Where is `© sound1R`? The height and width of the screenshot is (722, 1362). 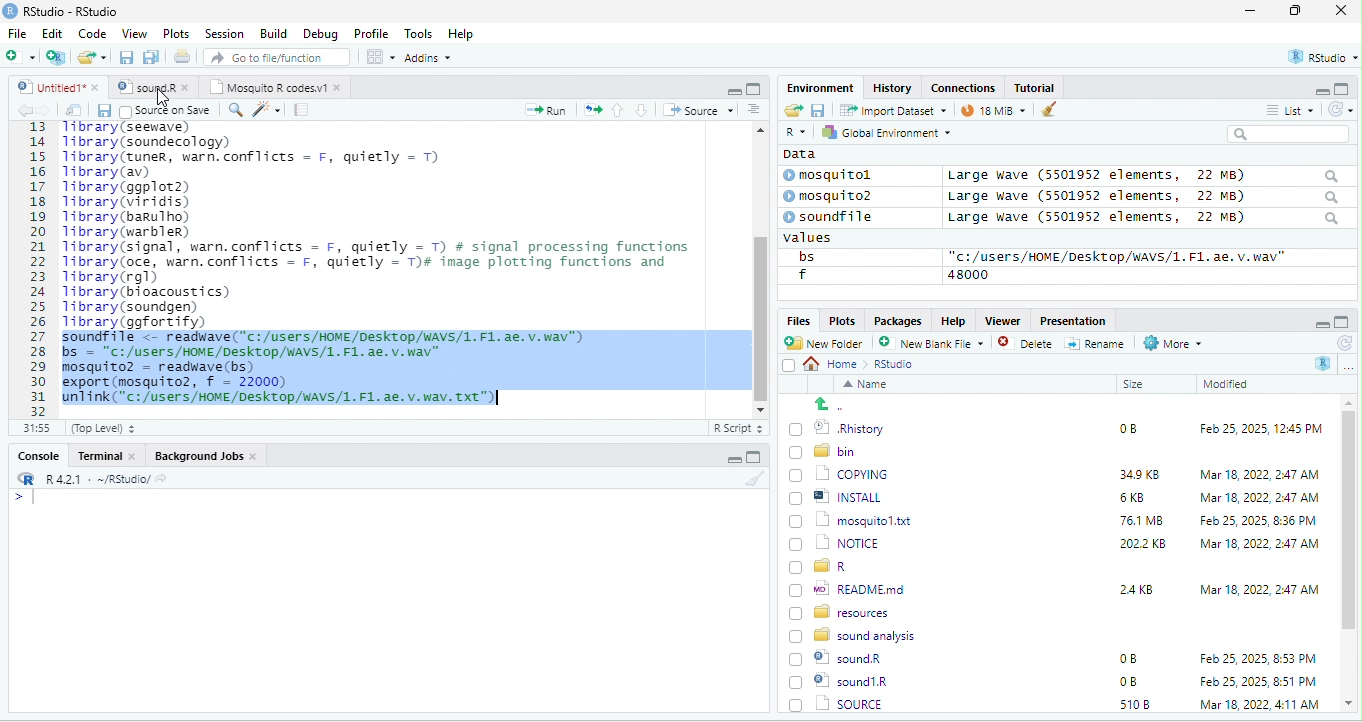
© sound1R is located at coordinates (842, 660).